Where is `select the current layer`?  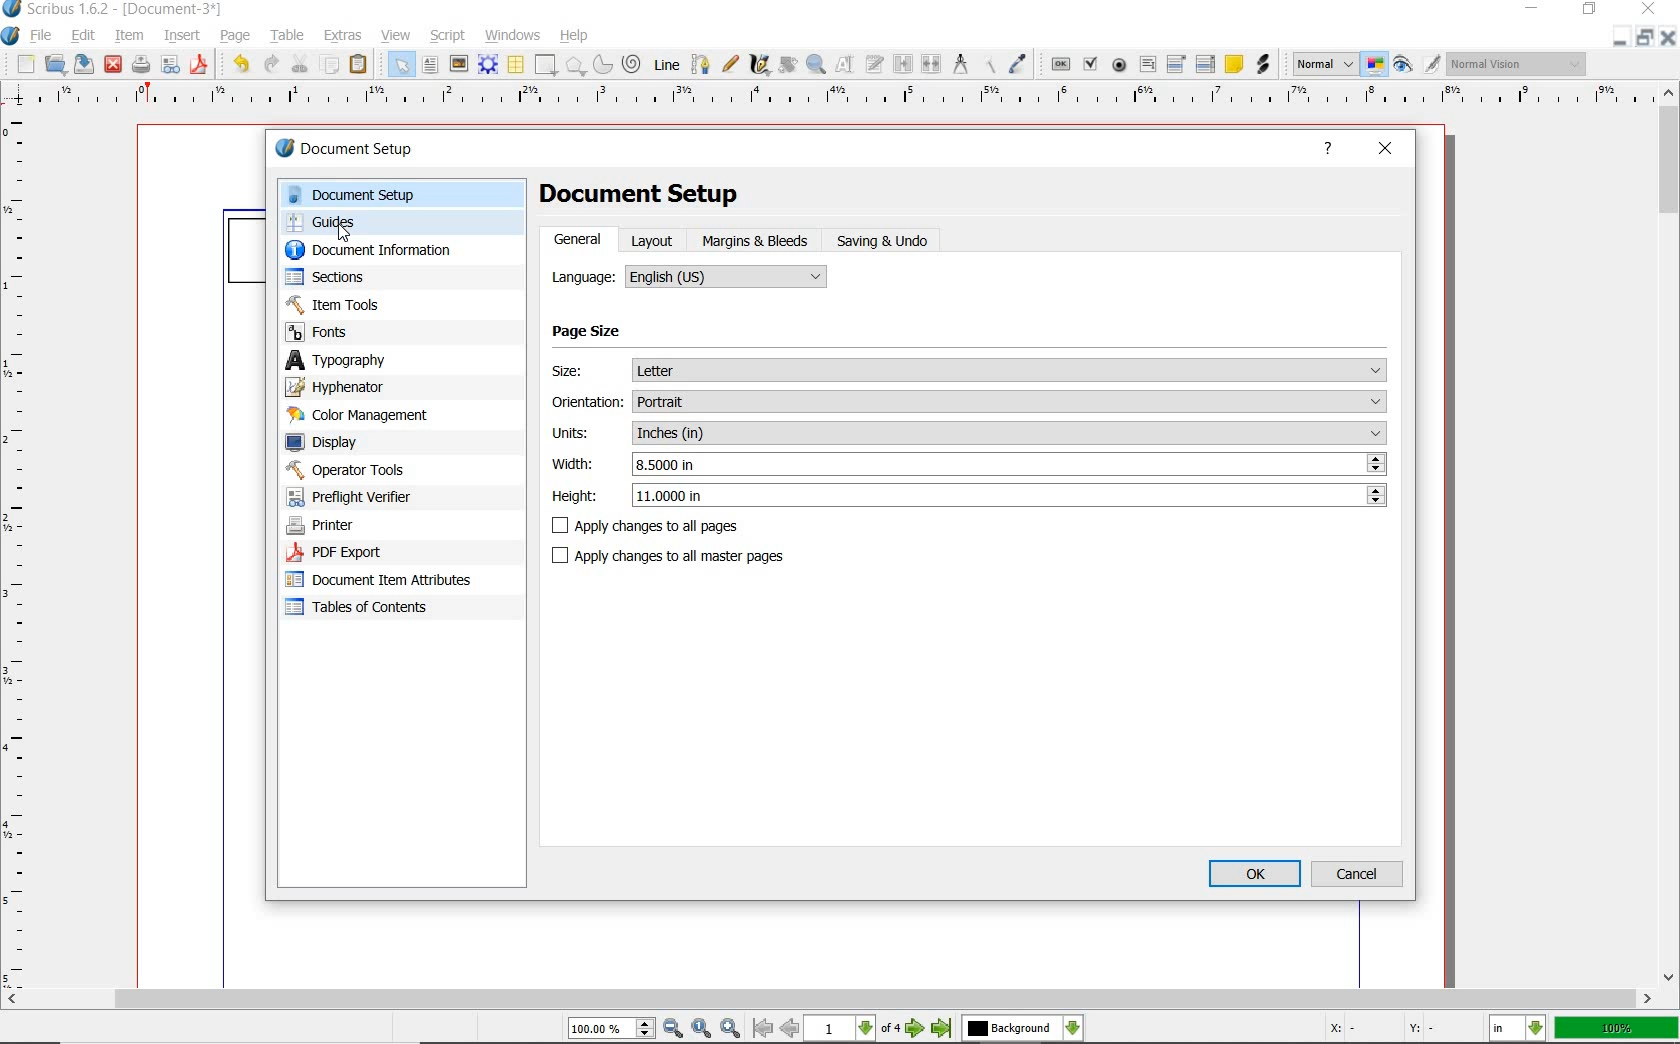
select the current layer is located at coordinates (1023, 1029).